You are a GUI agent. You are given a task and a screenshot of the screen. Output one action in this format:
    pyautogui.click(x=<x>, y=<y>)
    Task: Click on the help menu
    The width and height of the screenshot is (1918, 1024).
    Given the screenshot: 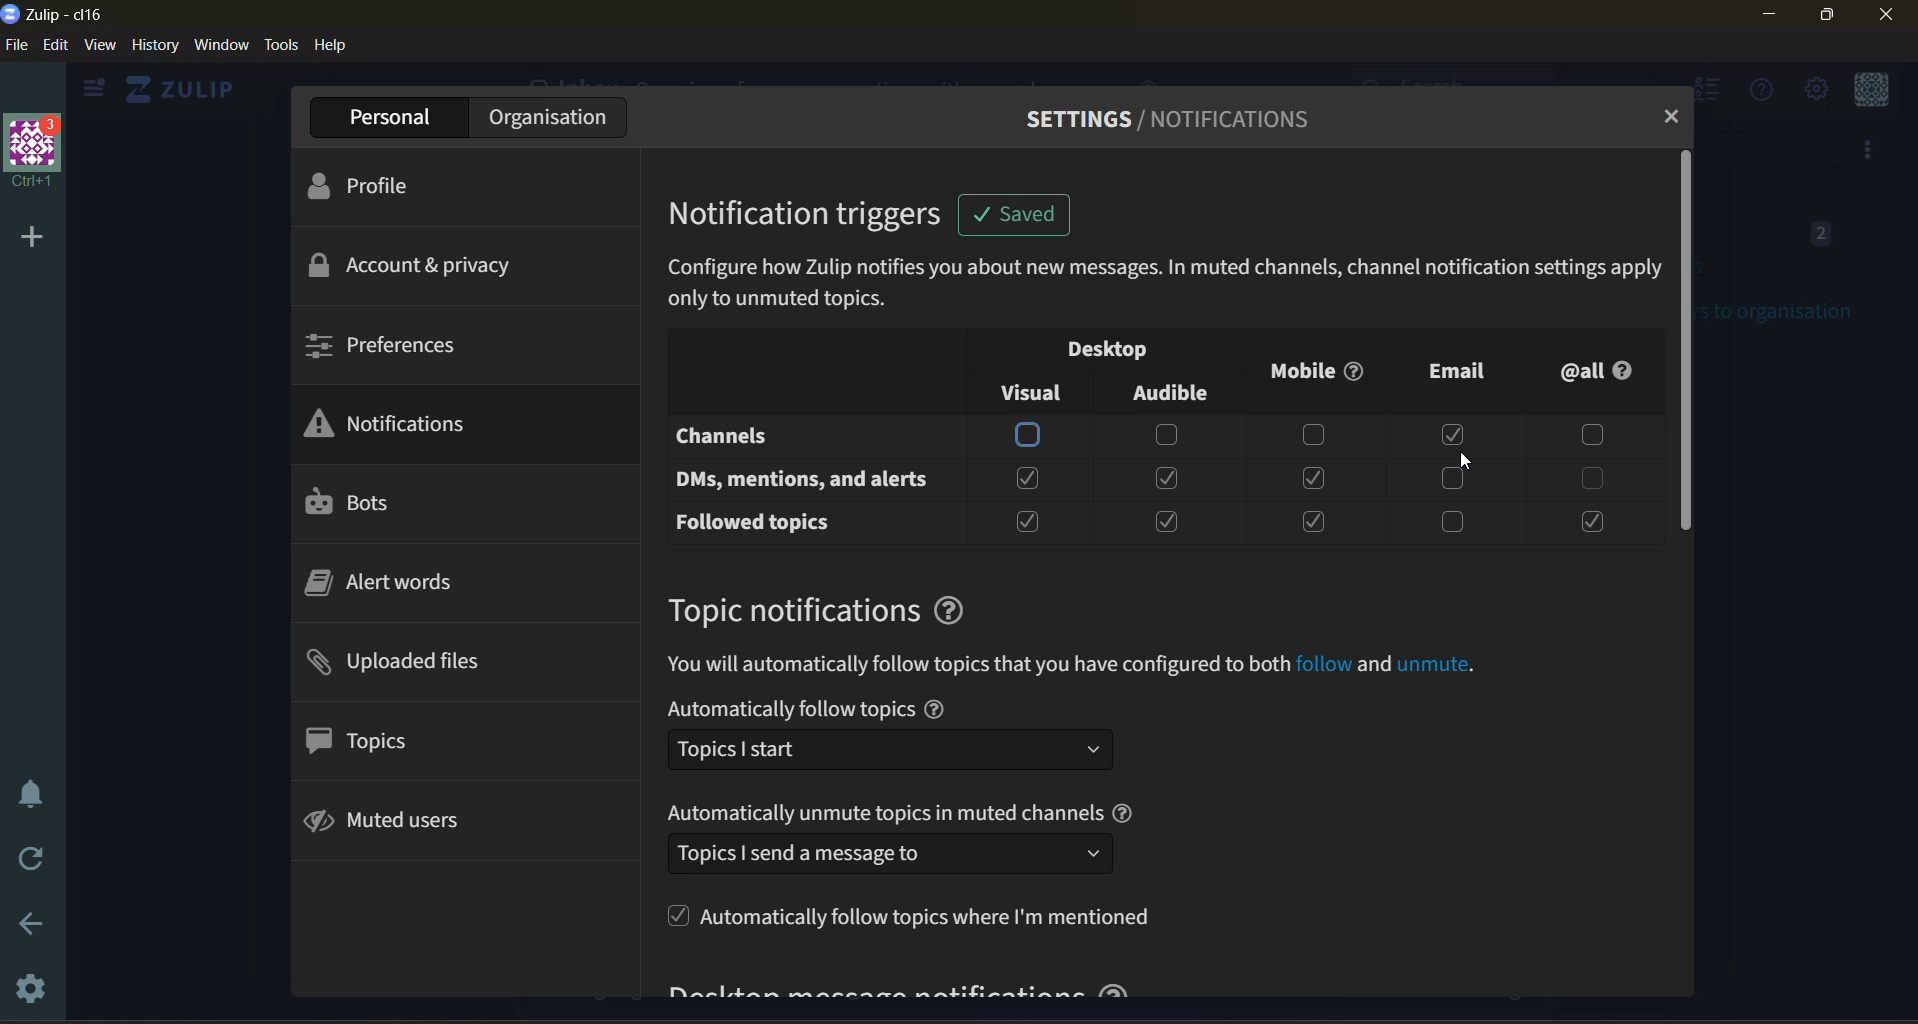 What is the action you would take?
    pyautogui.click(x=1755, y=91)
    